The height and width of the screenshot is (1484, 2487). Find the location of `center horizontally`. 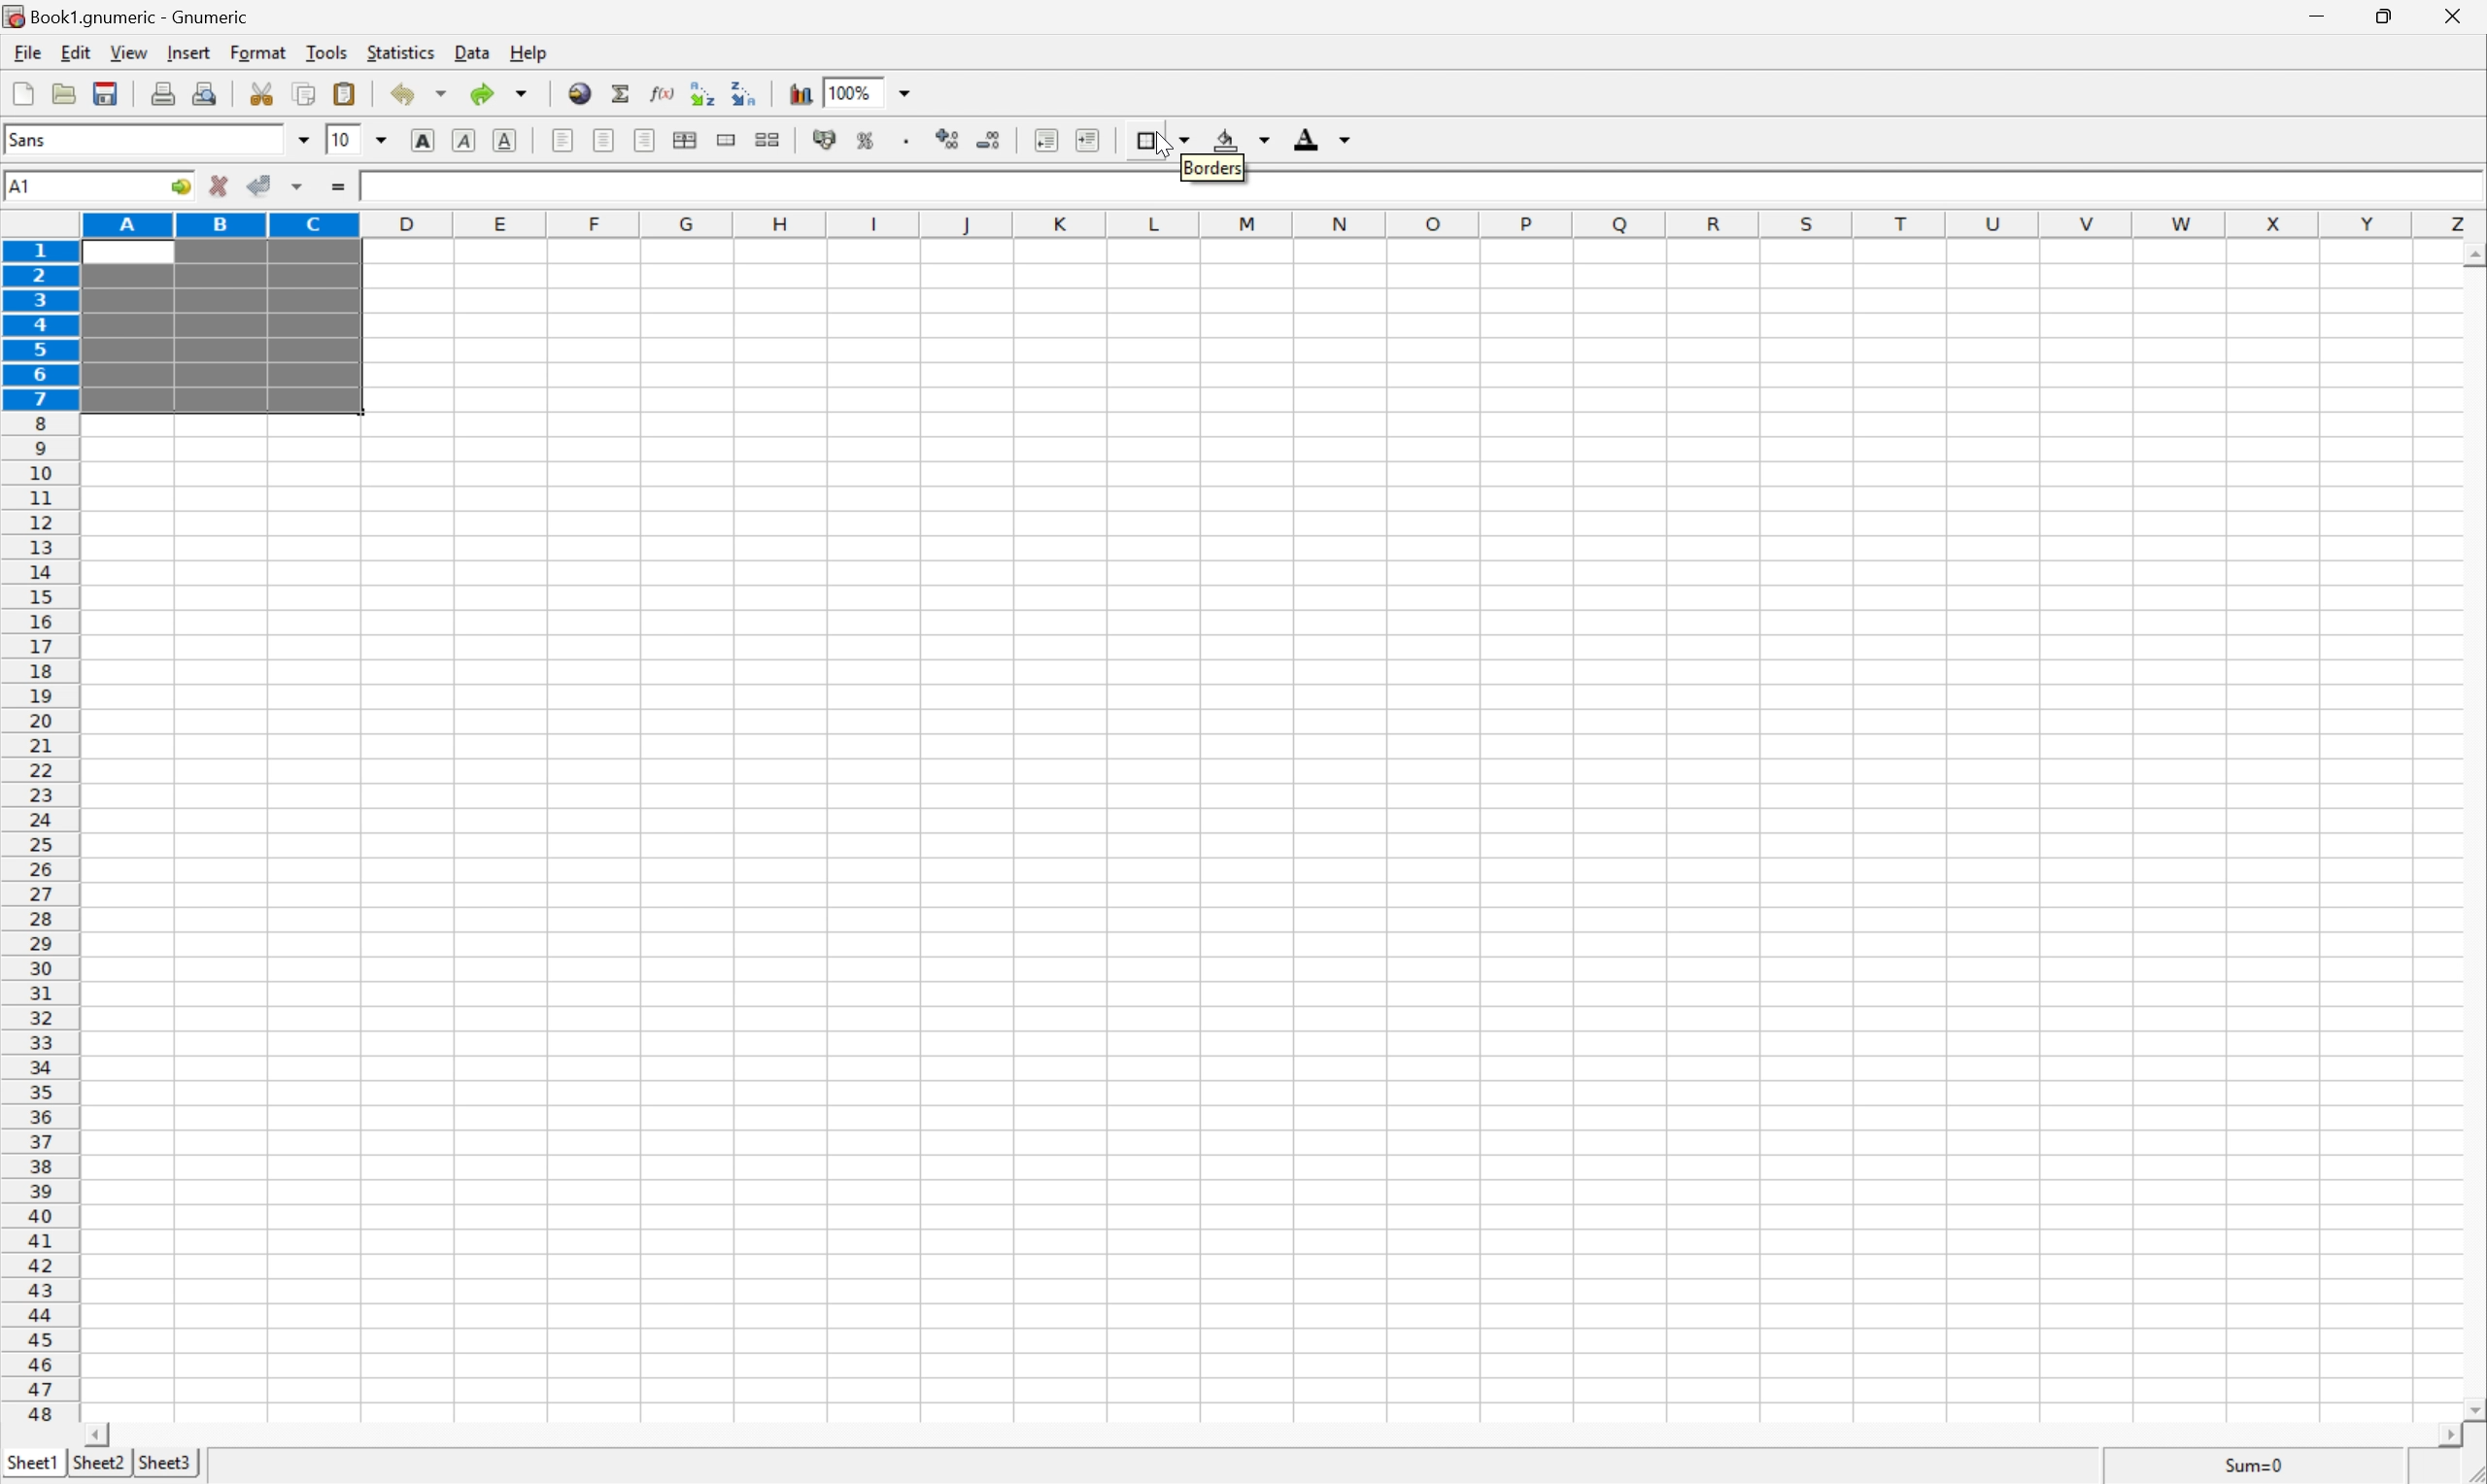

center horizontally is located at coordinates (689, 140).